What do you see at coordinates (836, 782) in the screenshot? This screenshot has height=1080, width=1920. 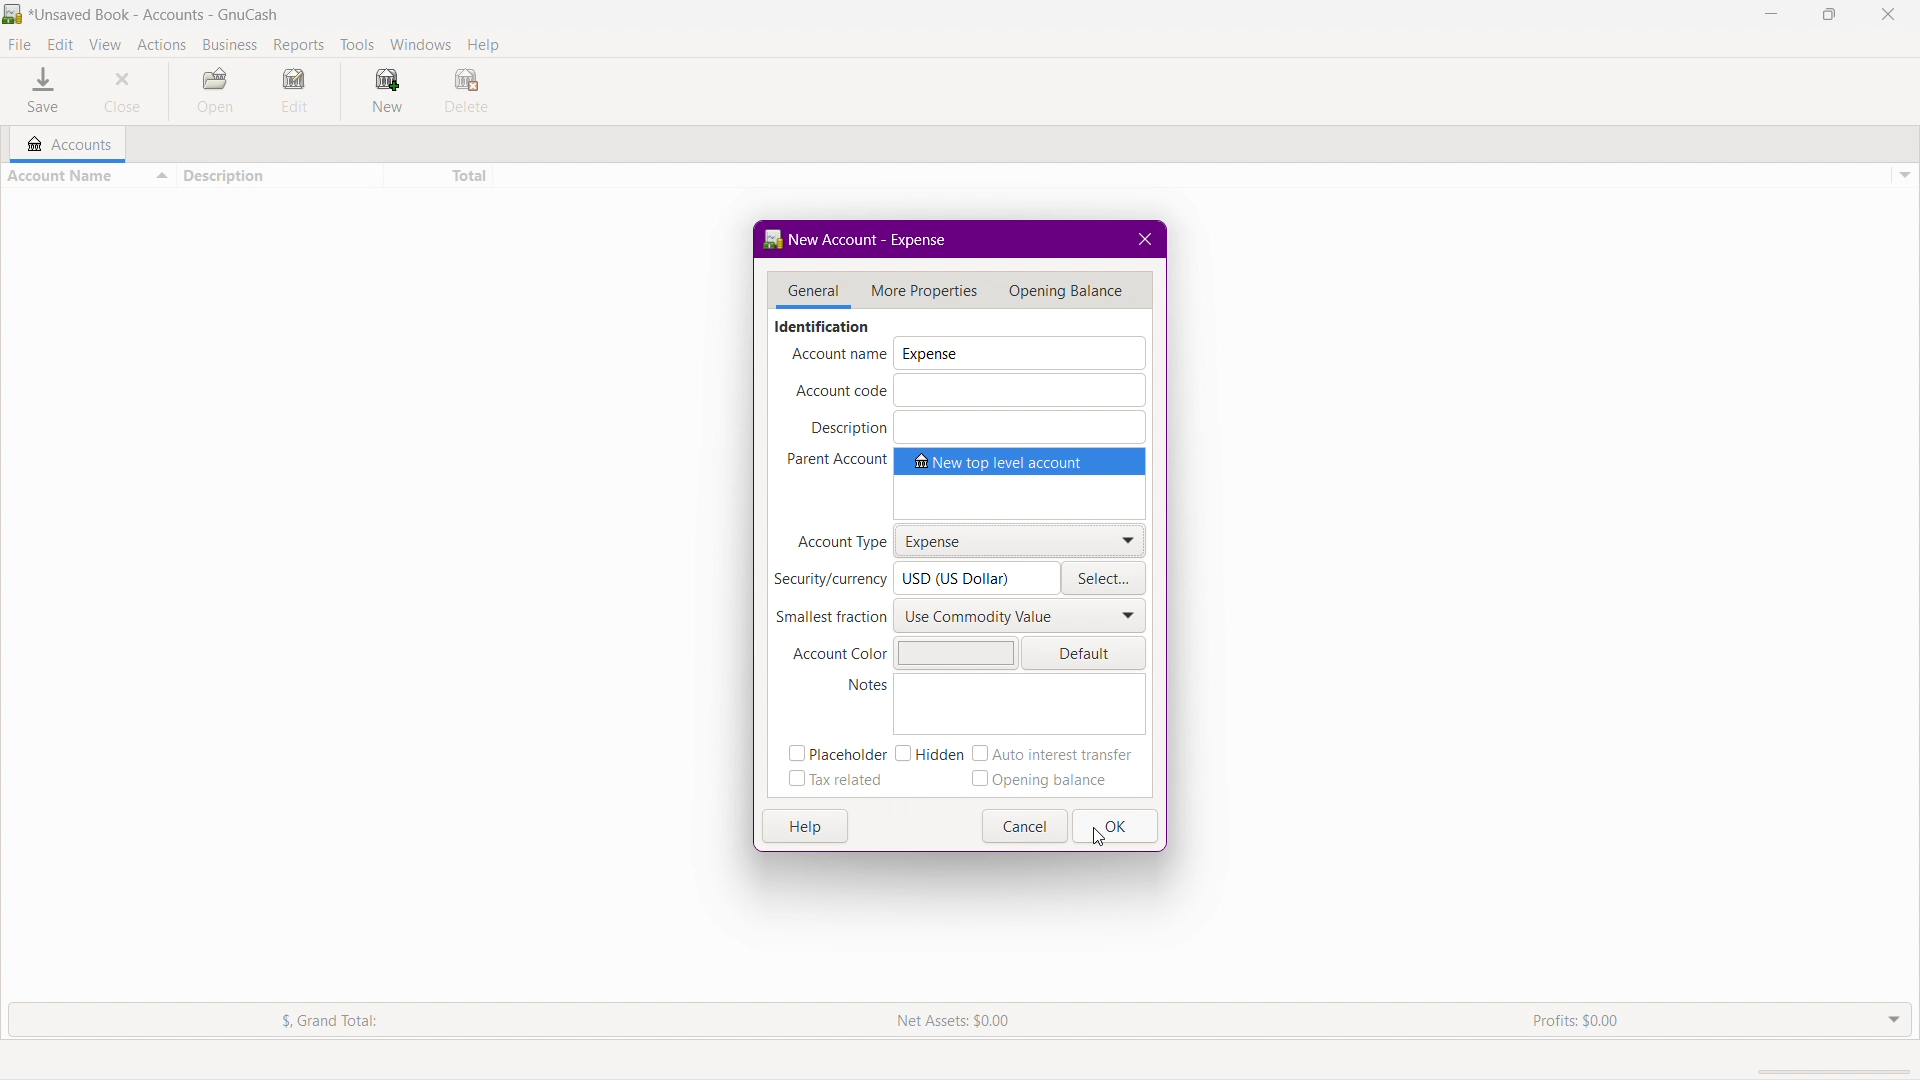 I see `Tax related` at bounding box center [836, 782].